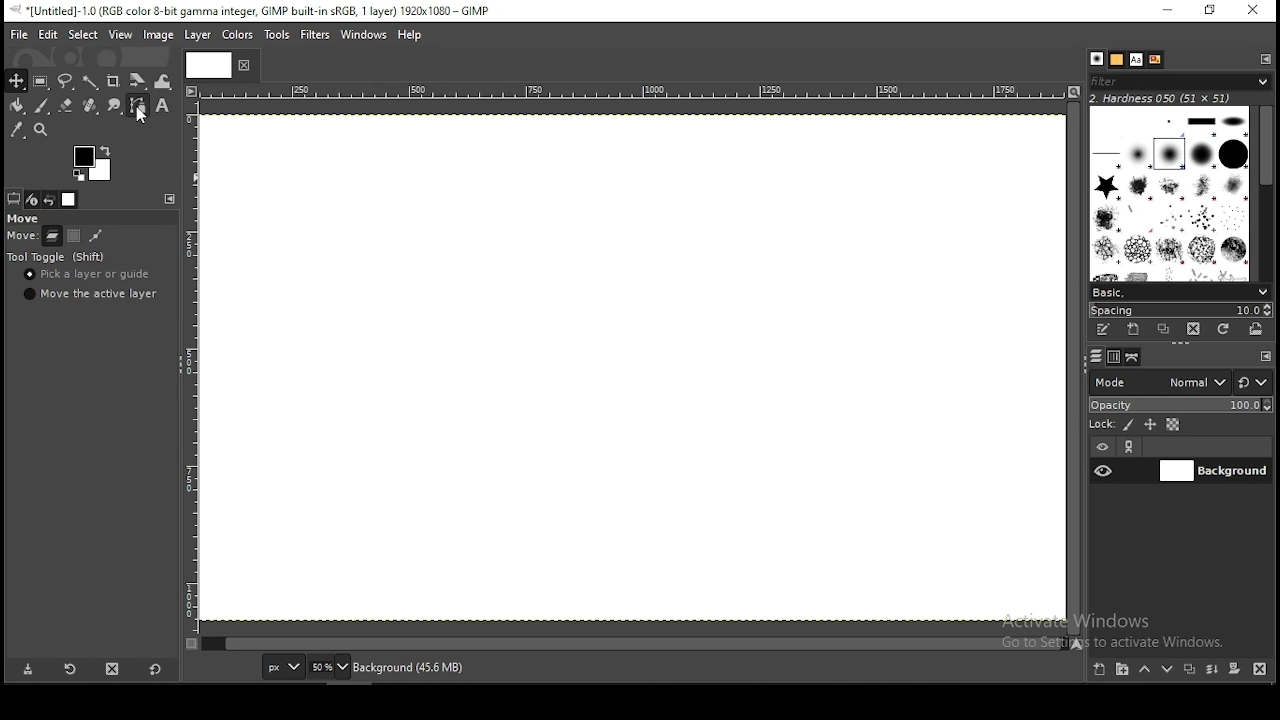 The height and width of the screenshot is (720, 1280). What do you see at coordinates (69, 671) in the screenshot?
I see `refresh  tool preset` at bounding box center [69, 671].